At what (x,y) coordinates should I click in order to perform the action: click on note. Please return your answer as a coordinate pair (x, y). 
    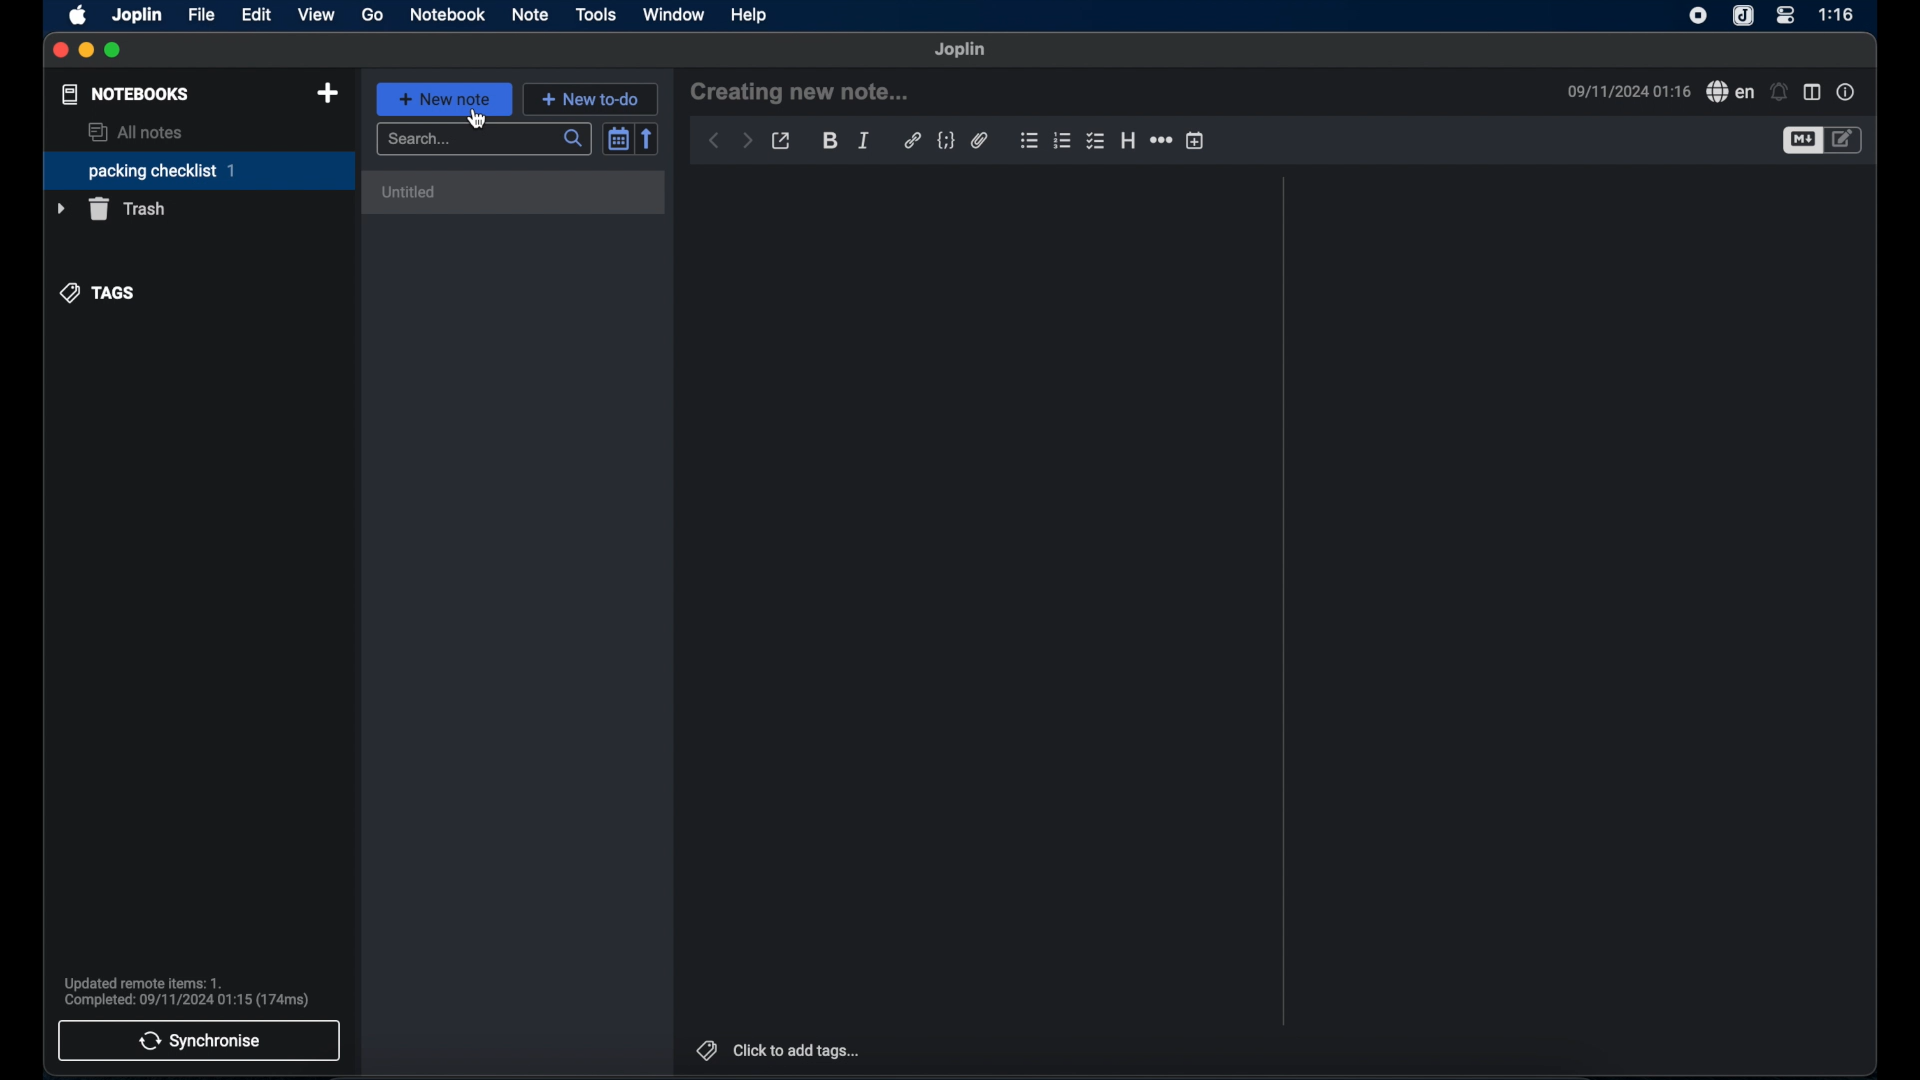
    Looking at the image, I should click on (531, 14).